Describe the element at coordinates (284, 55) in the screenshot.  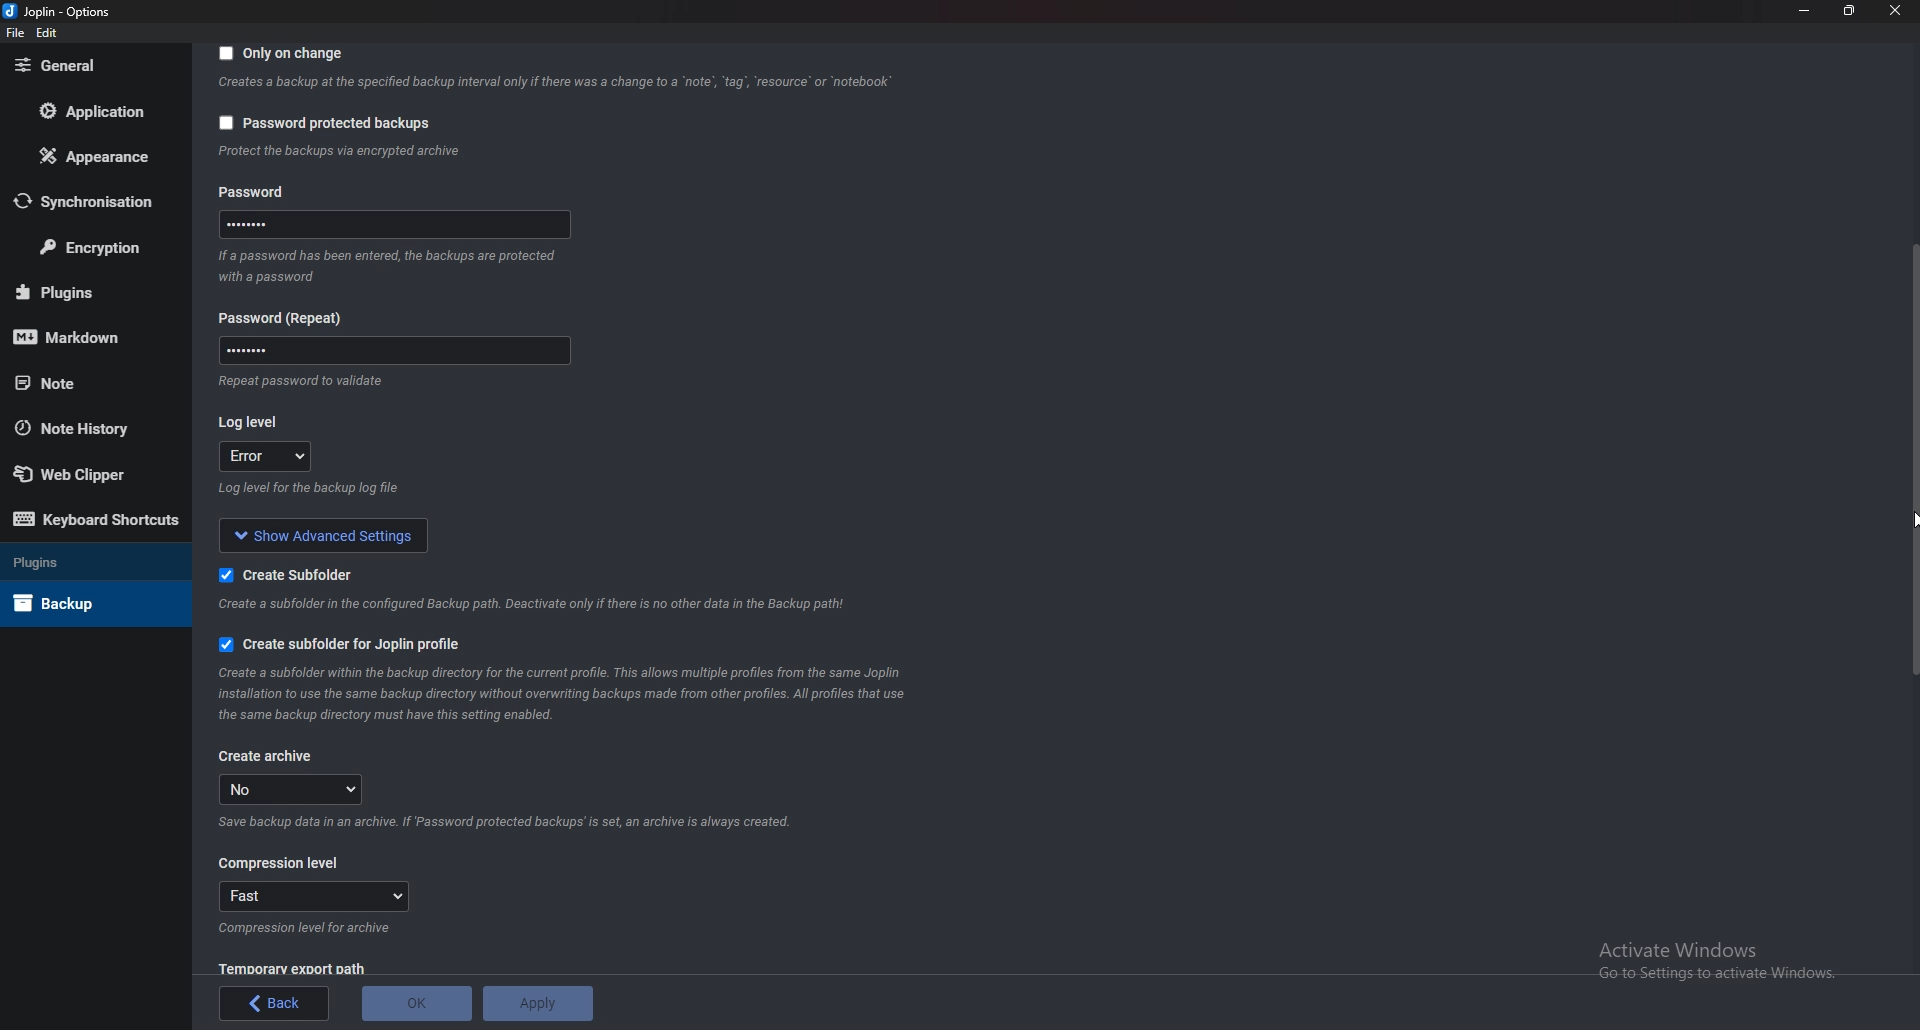
I see `Only on change` at that location.